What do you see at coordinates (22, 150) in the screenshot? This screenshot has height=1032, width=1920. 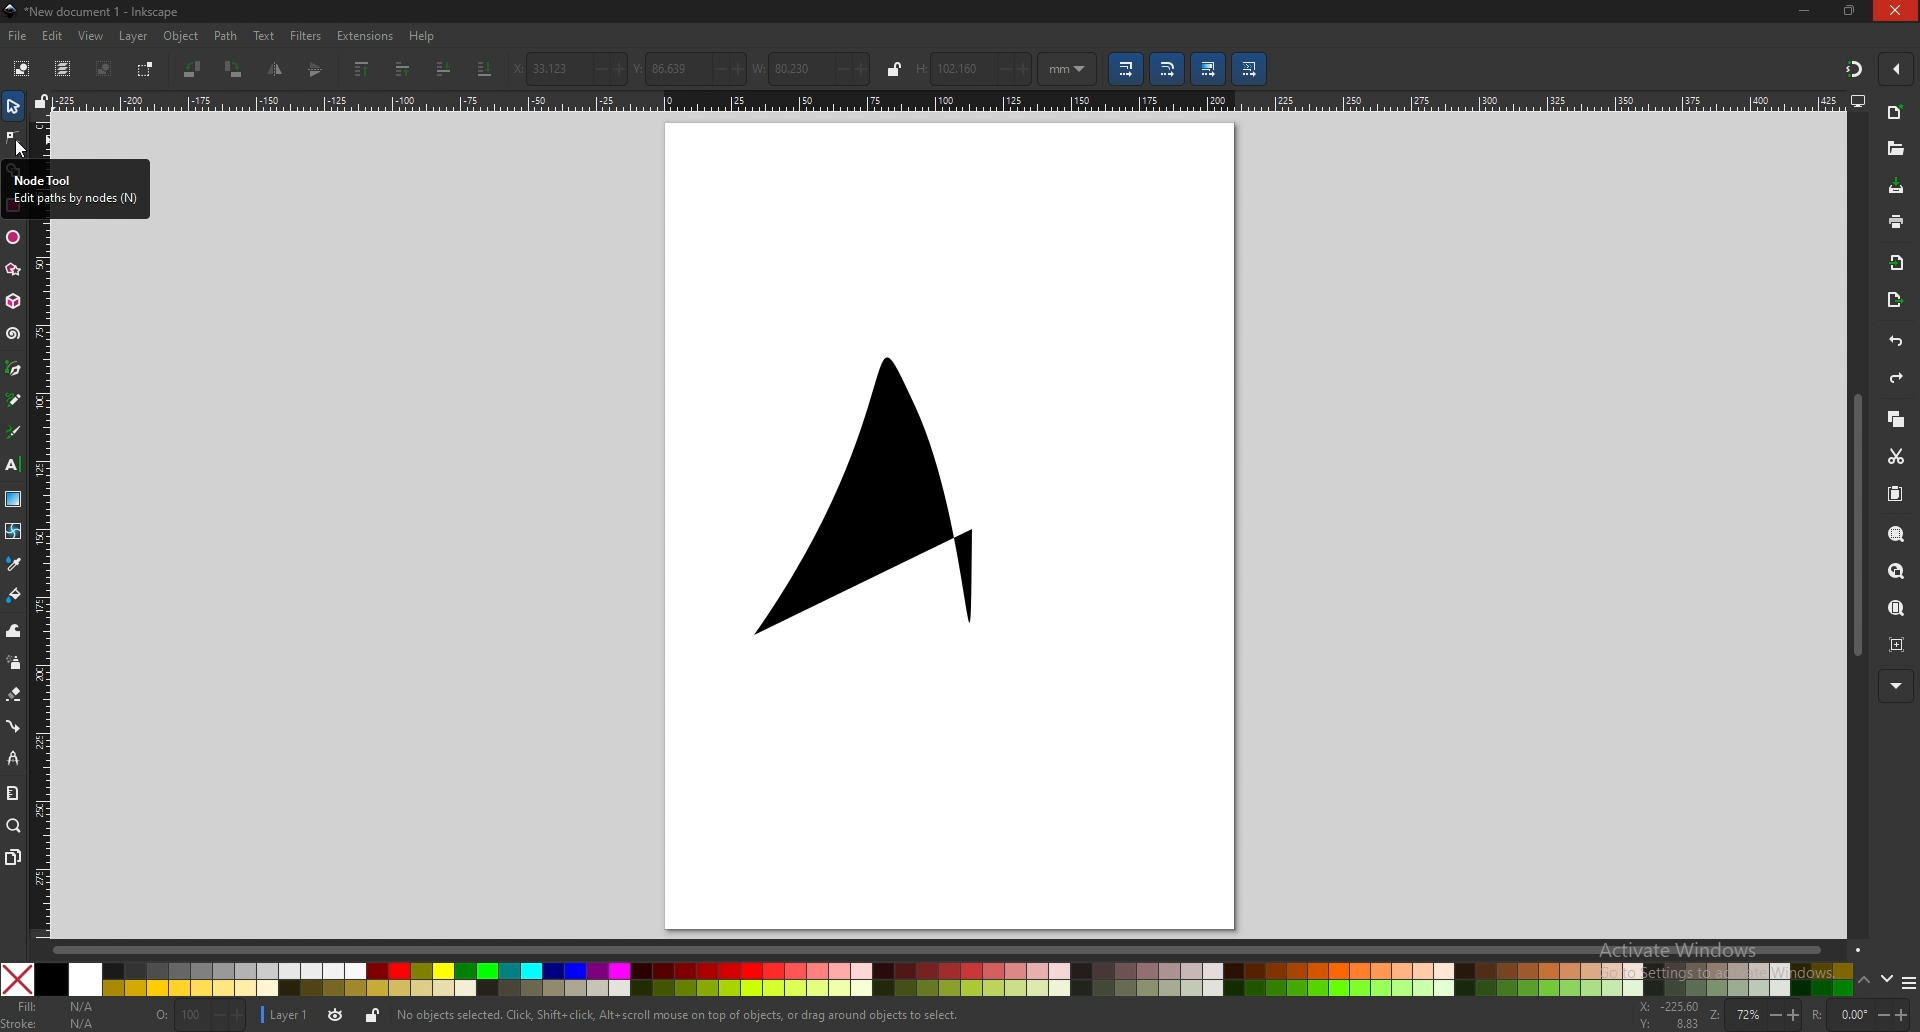 I see `cursor` at bounding box center [22, 150].